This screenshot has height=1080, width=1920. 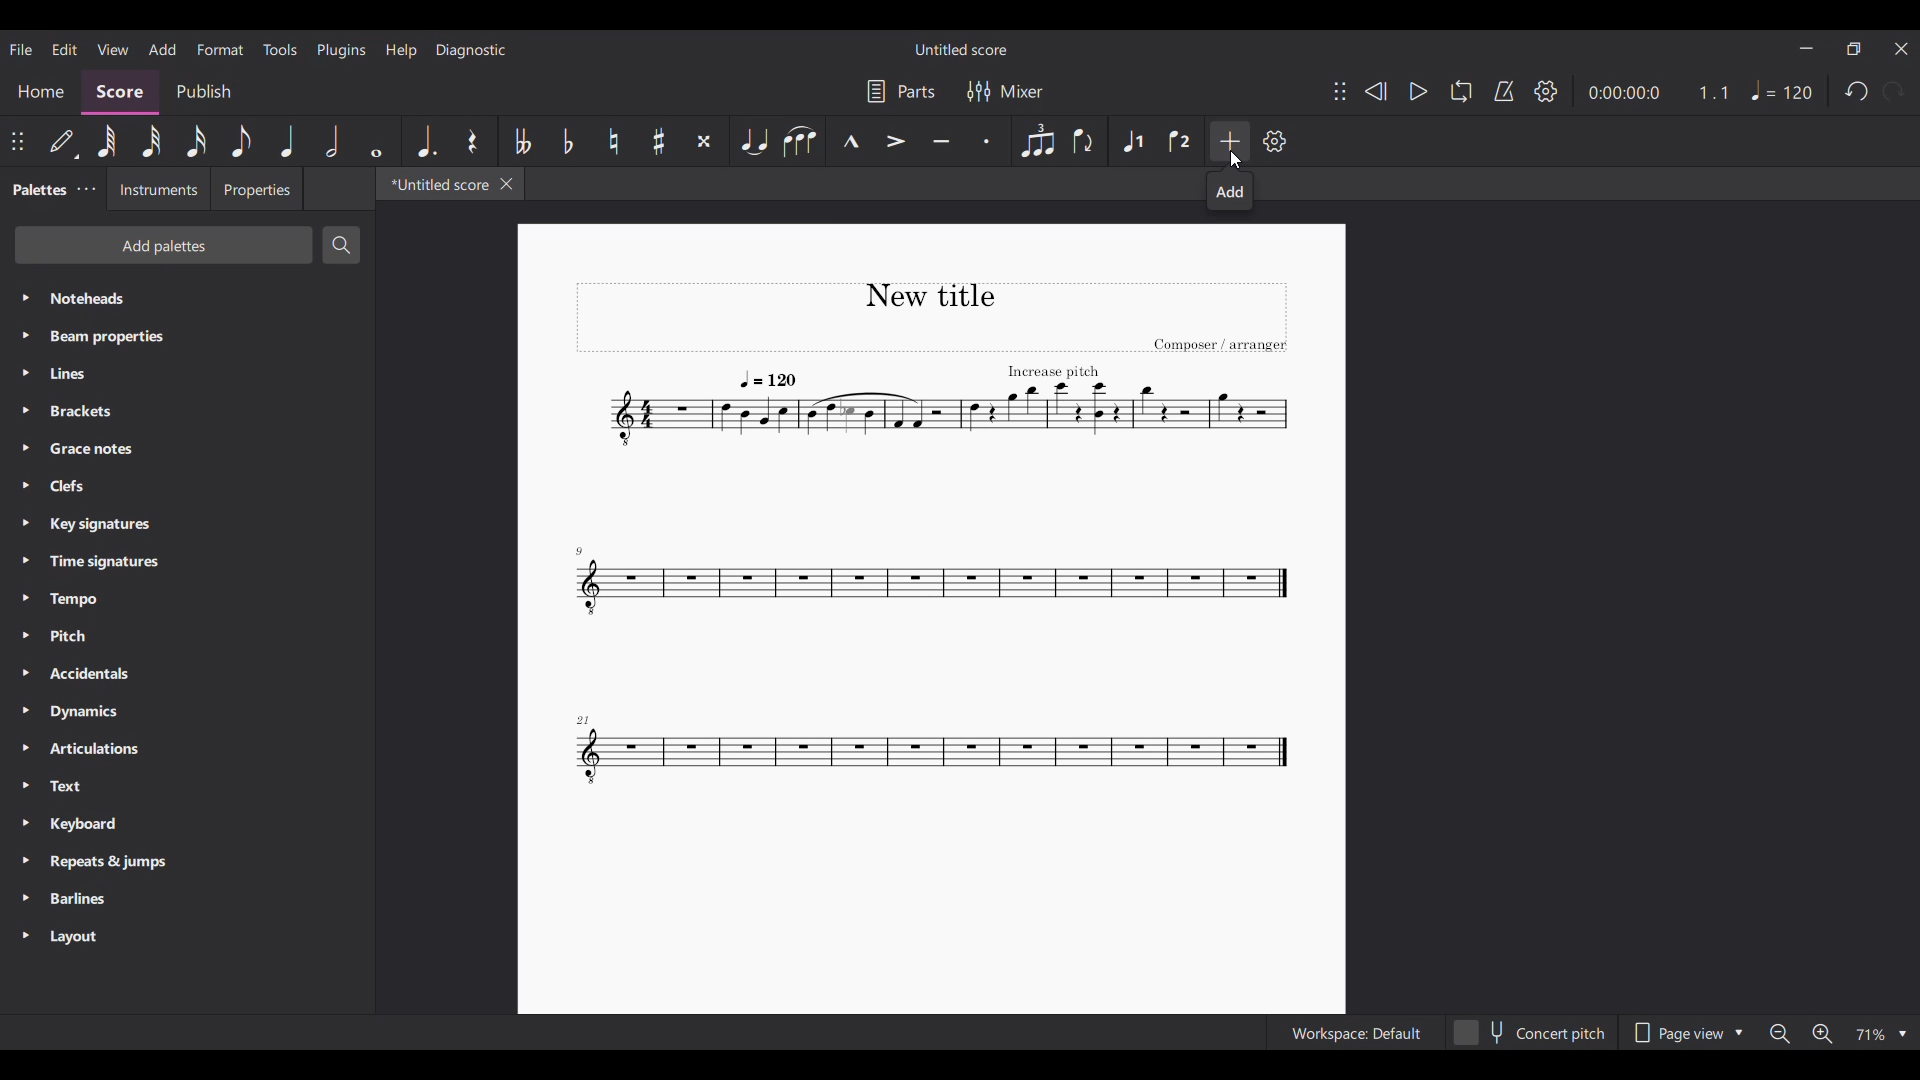 I want to click on Toggle natural, so click(x=613, y=141).